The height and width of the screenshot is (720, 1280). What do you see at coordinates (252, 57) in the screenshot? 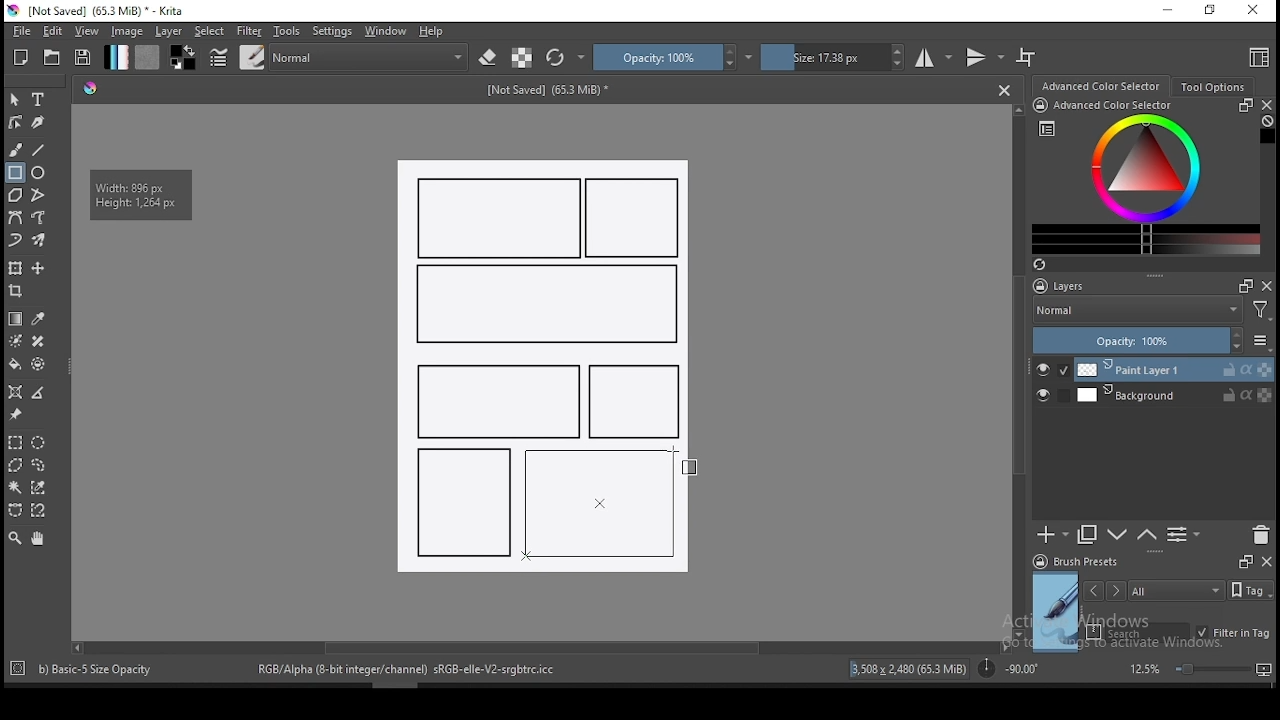
I see `brushes` at bounding box center [252, 57].